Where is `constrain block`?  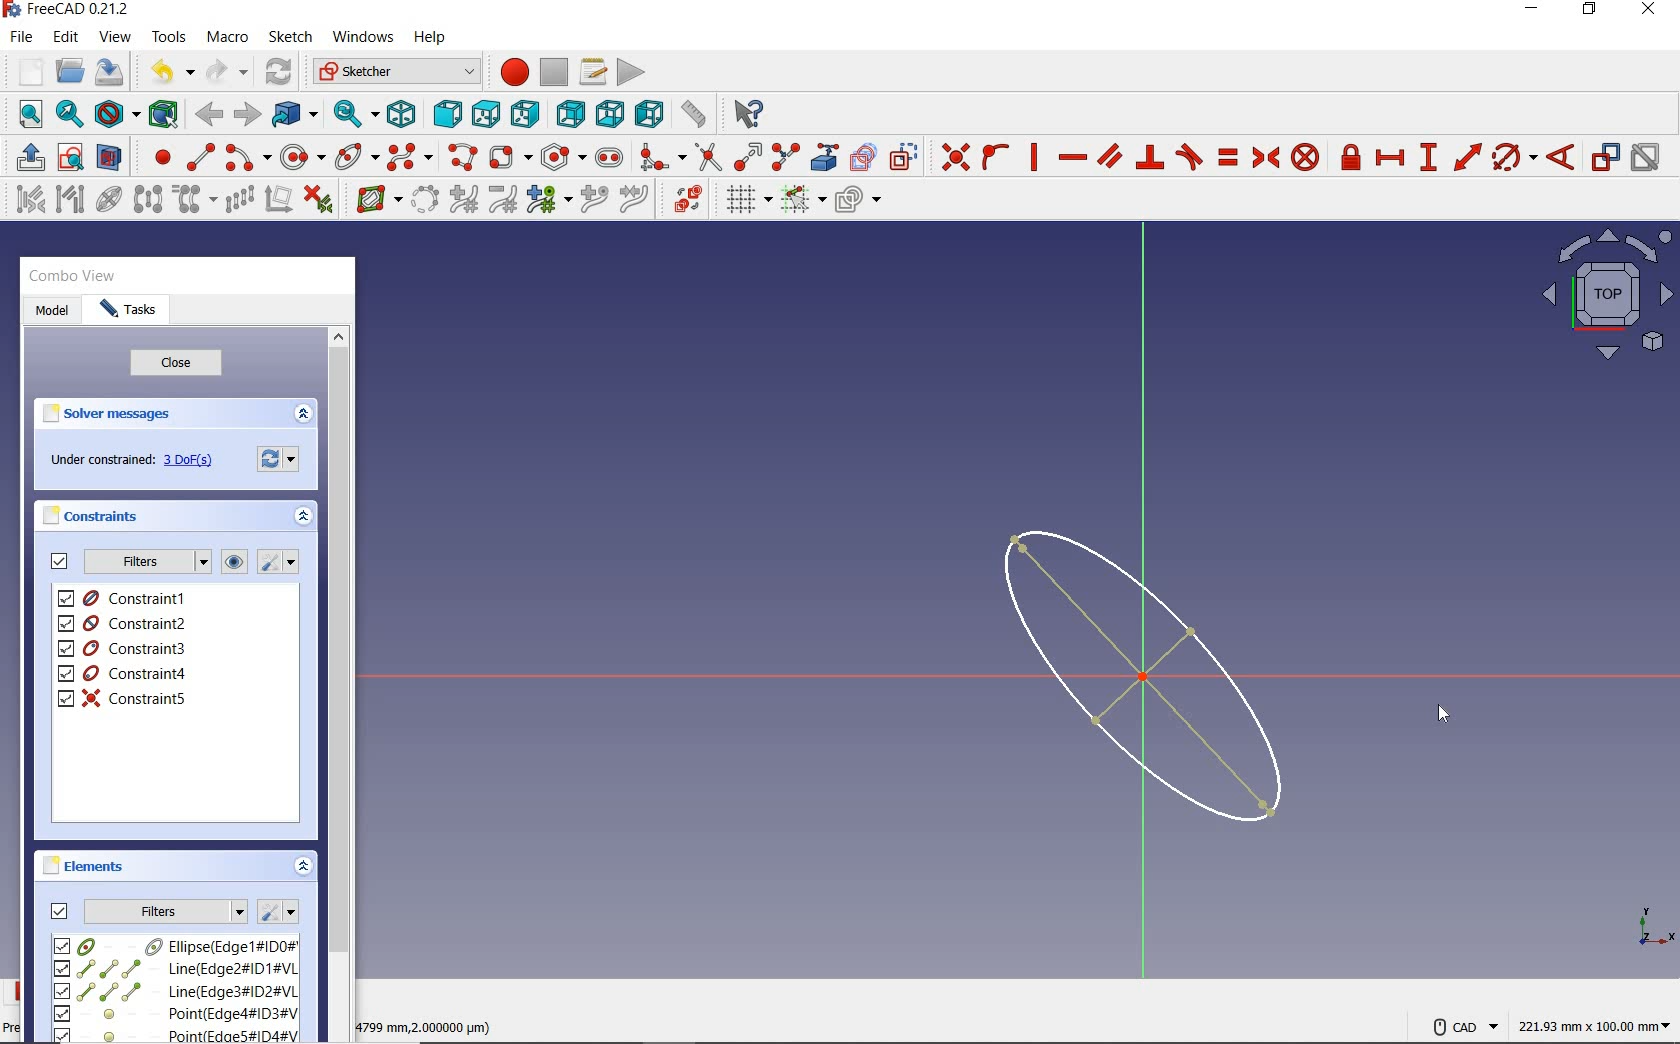 constrain block is located at coordinates (1304, 156).